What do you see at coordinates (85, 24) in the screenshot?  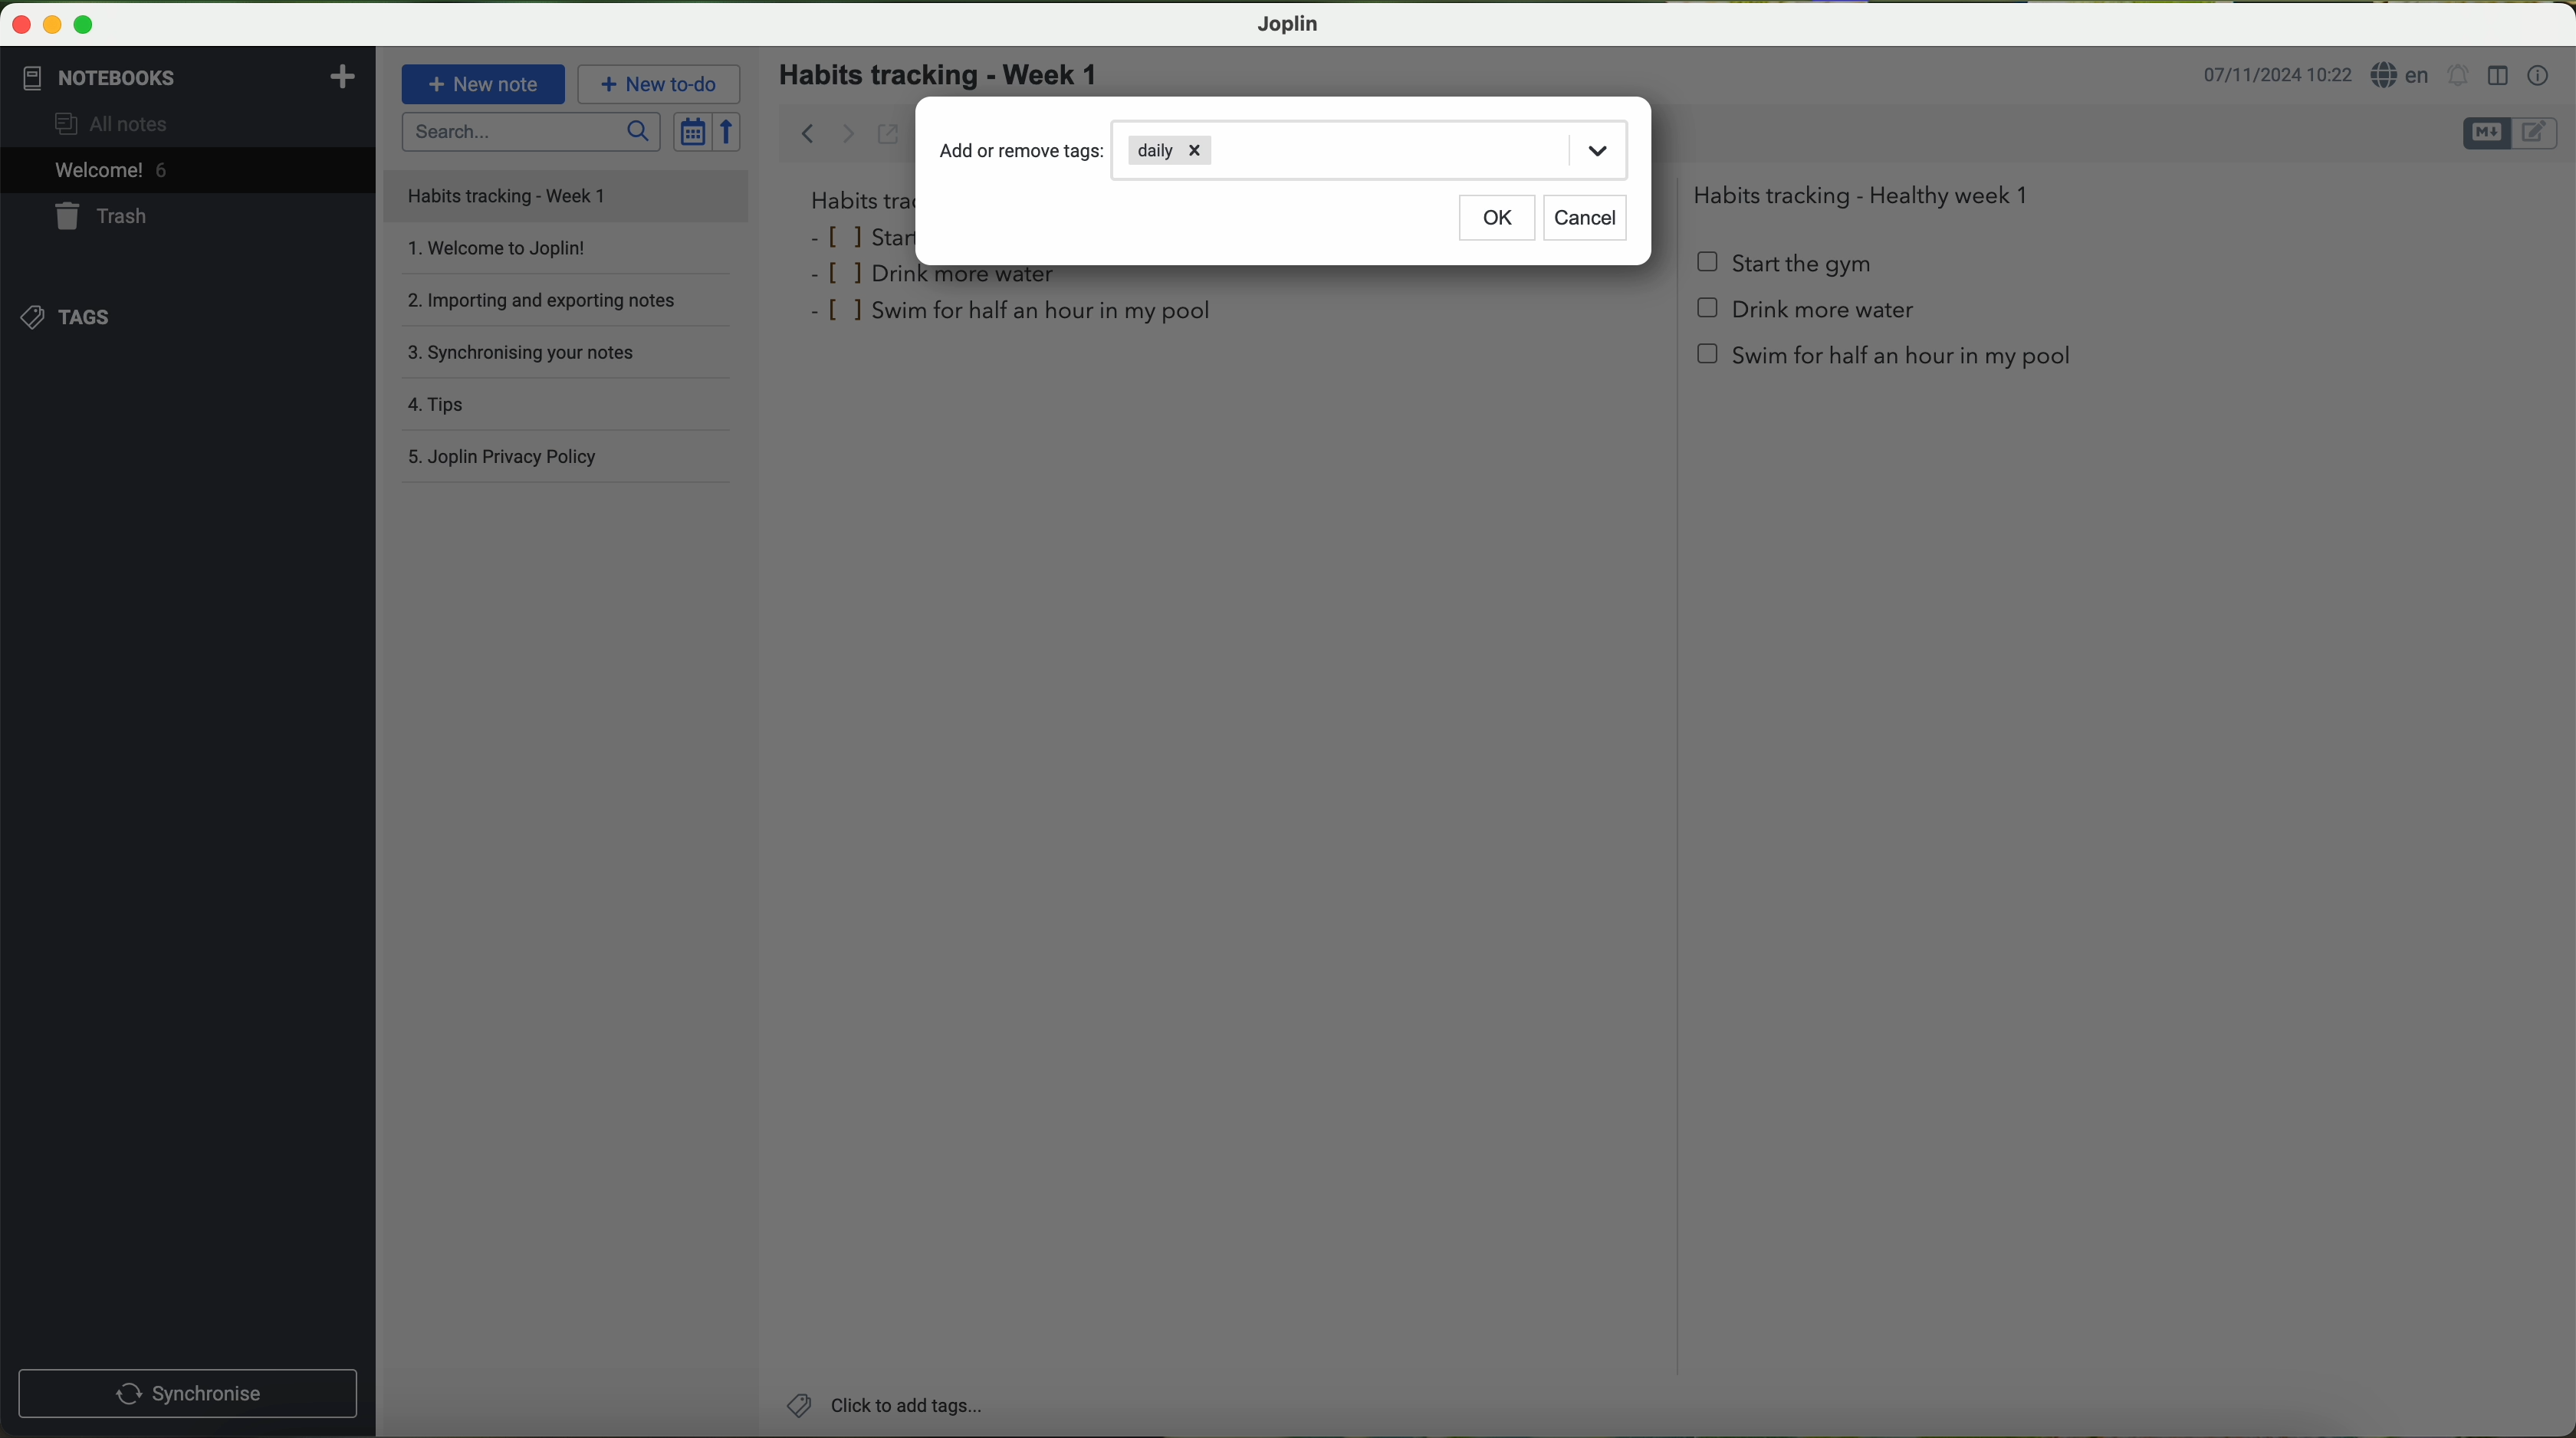 I see `maximize` at bounding box center [85, 24].